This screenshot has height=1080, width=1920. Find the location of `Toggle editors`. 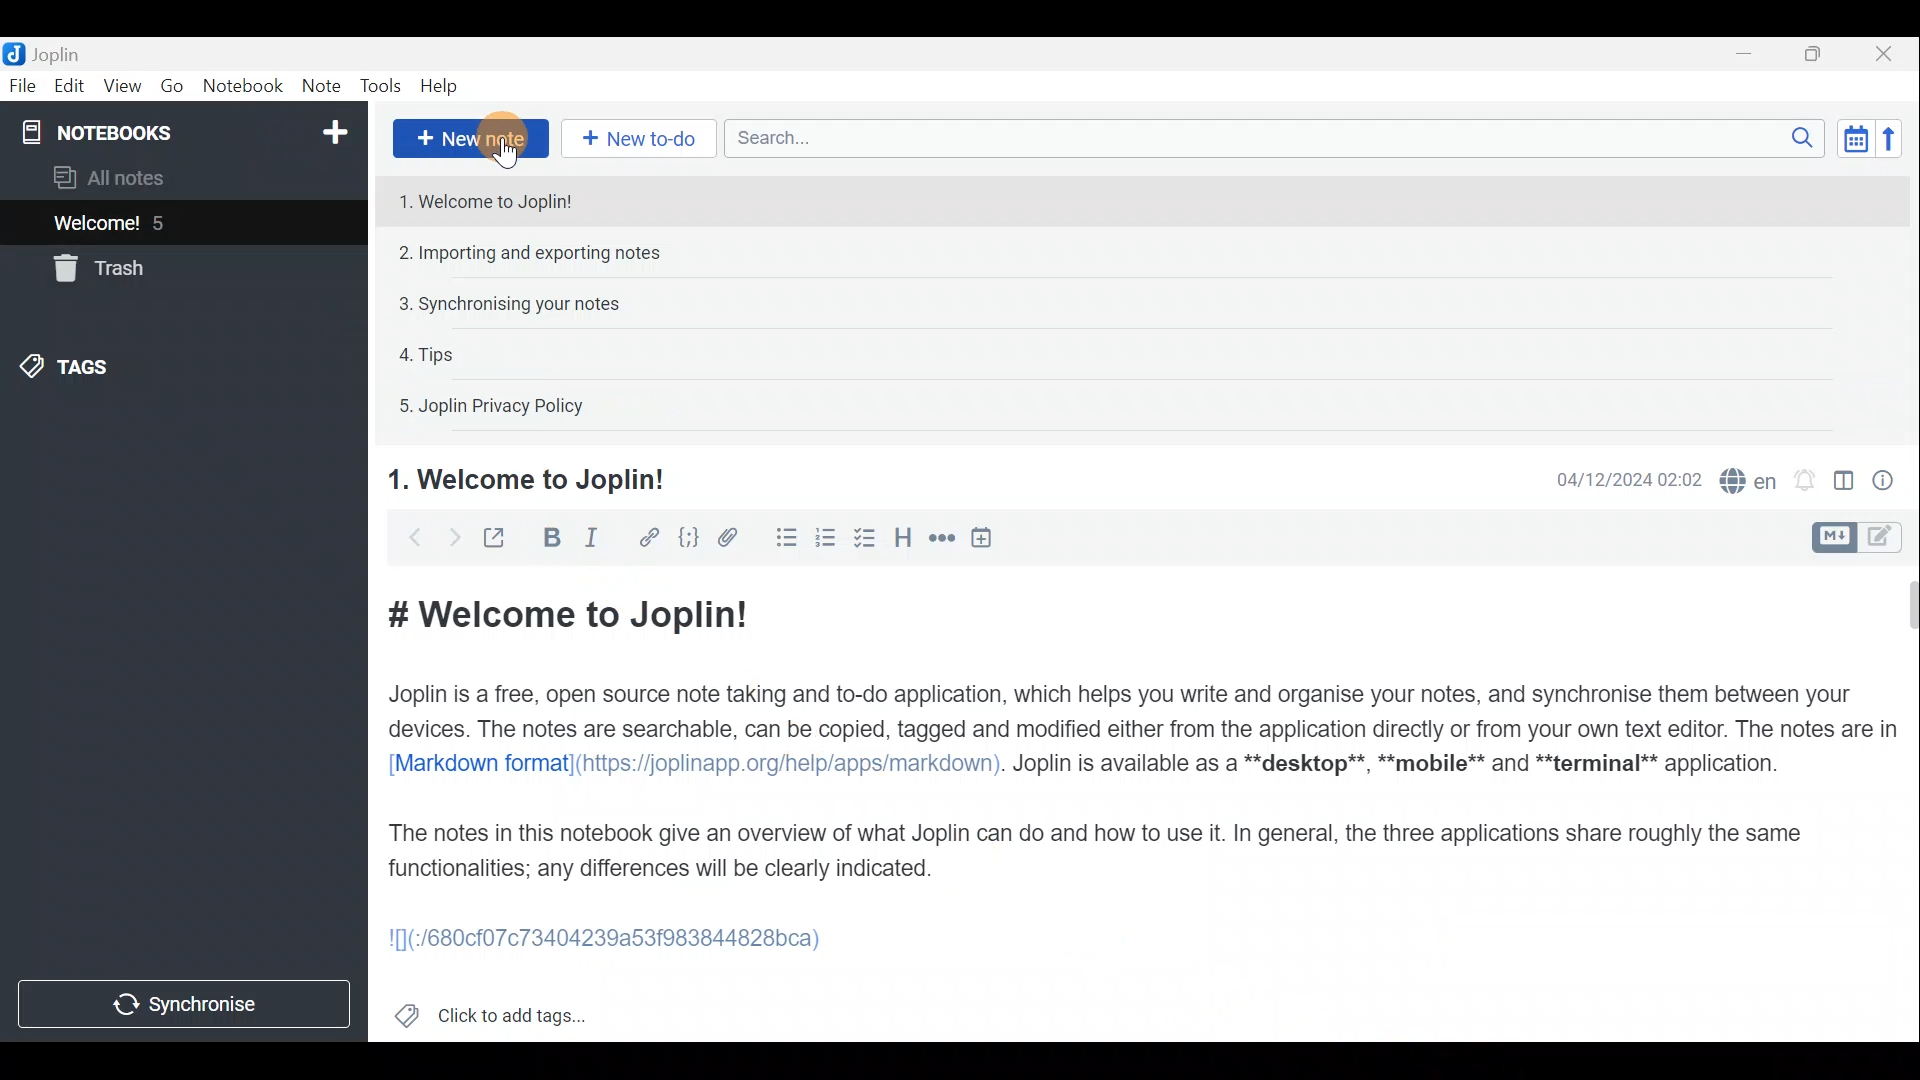

Toggle editors is located at coordinates (1831, 538).